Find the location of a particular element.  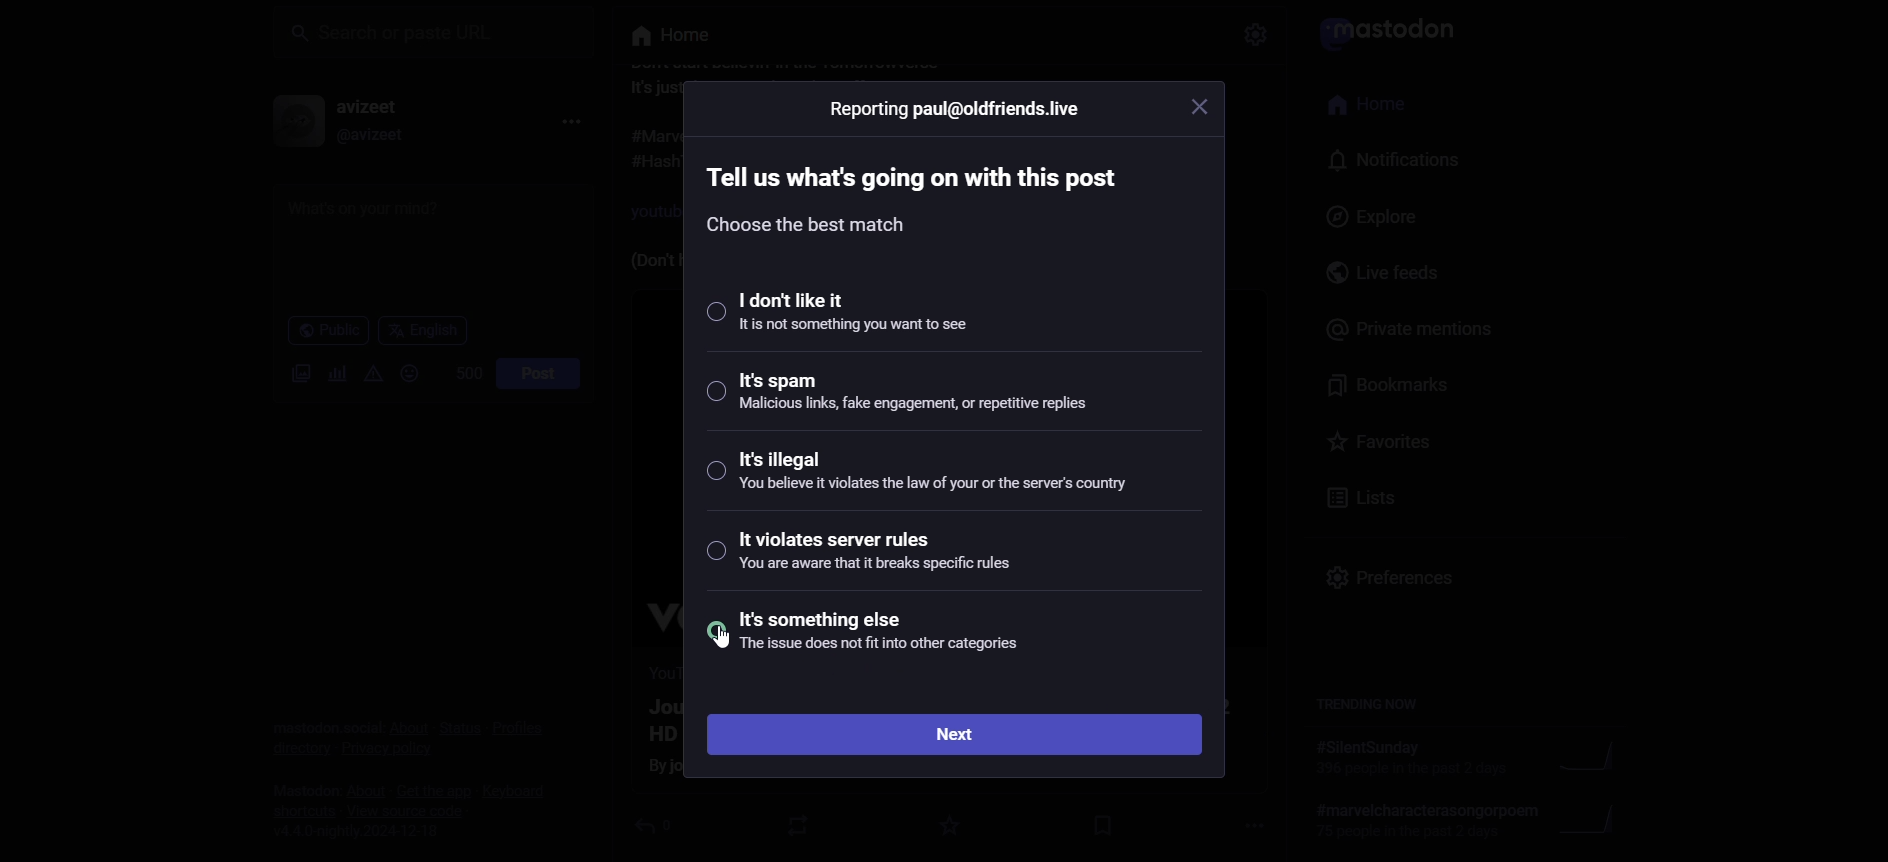

text is located at coordinates (915, 198).